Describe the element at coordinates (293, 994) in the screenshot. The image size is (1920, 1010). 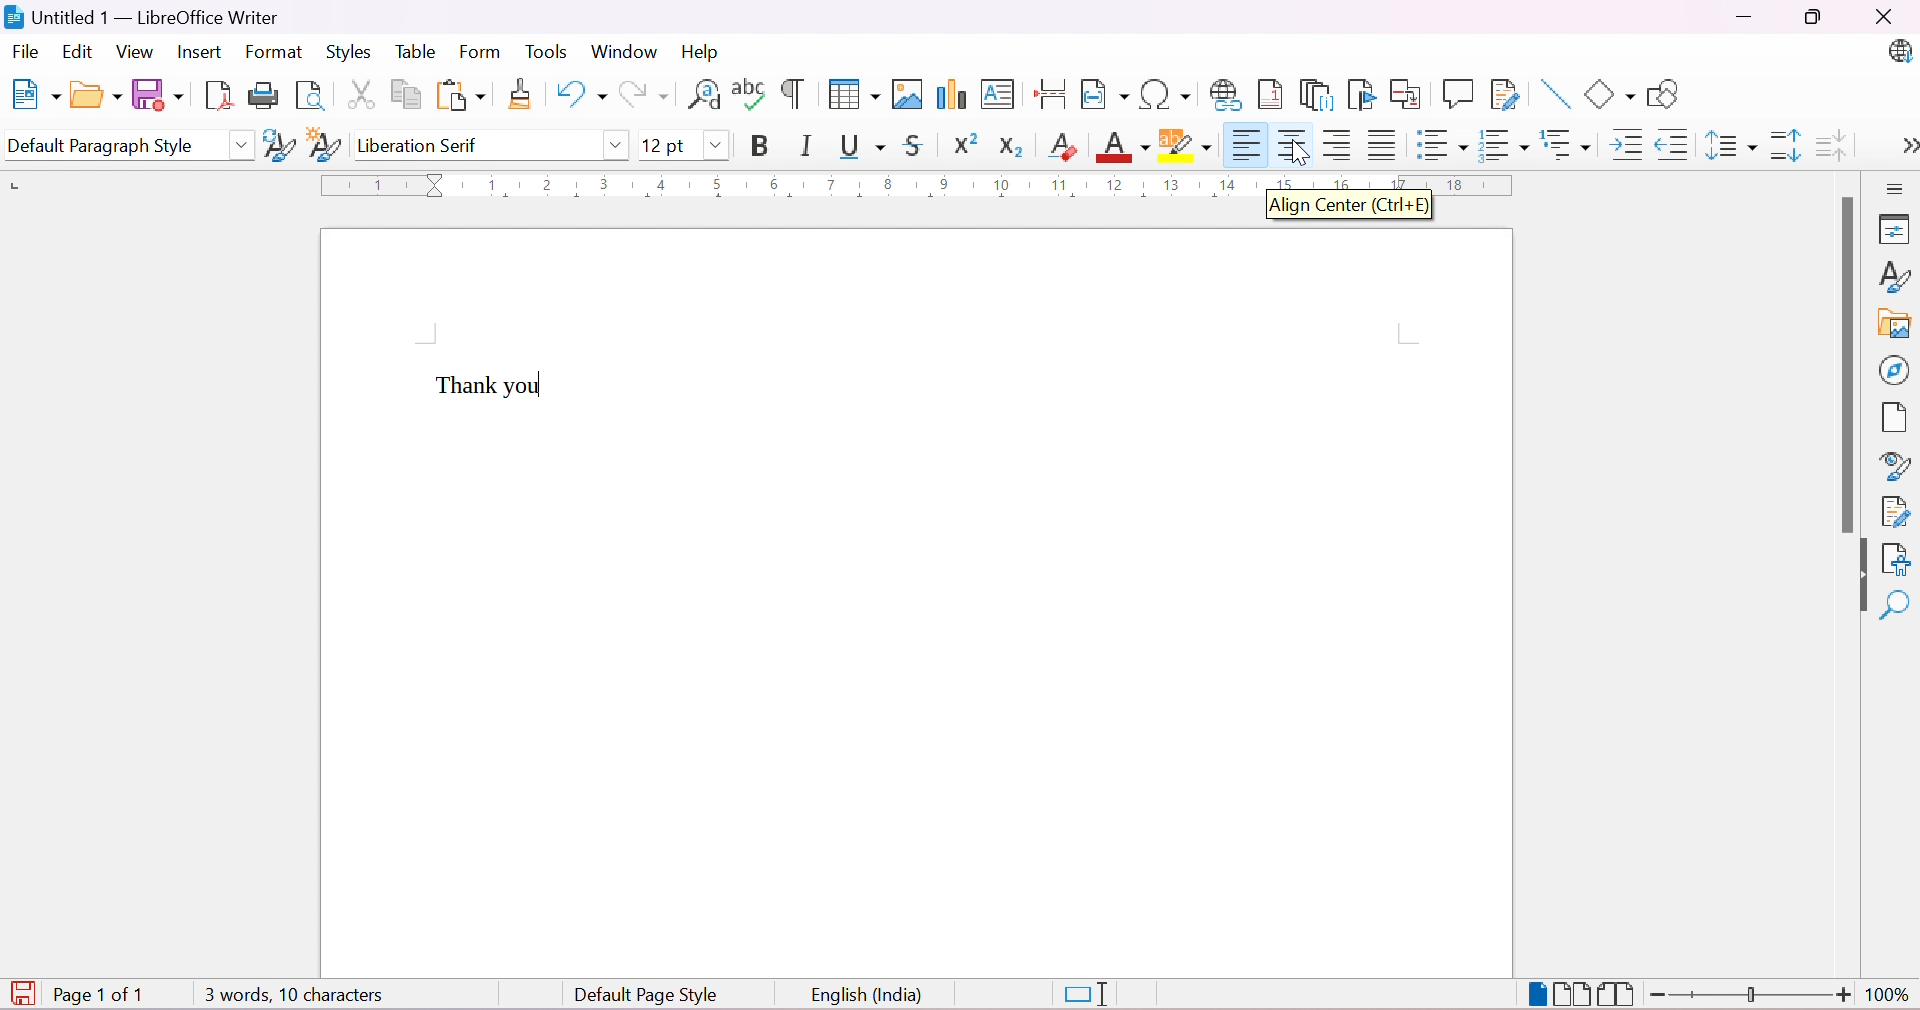
I see `3 words, 10 characters` at that location.